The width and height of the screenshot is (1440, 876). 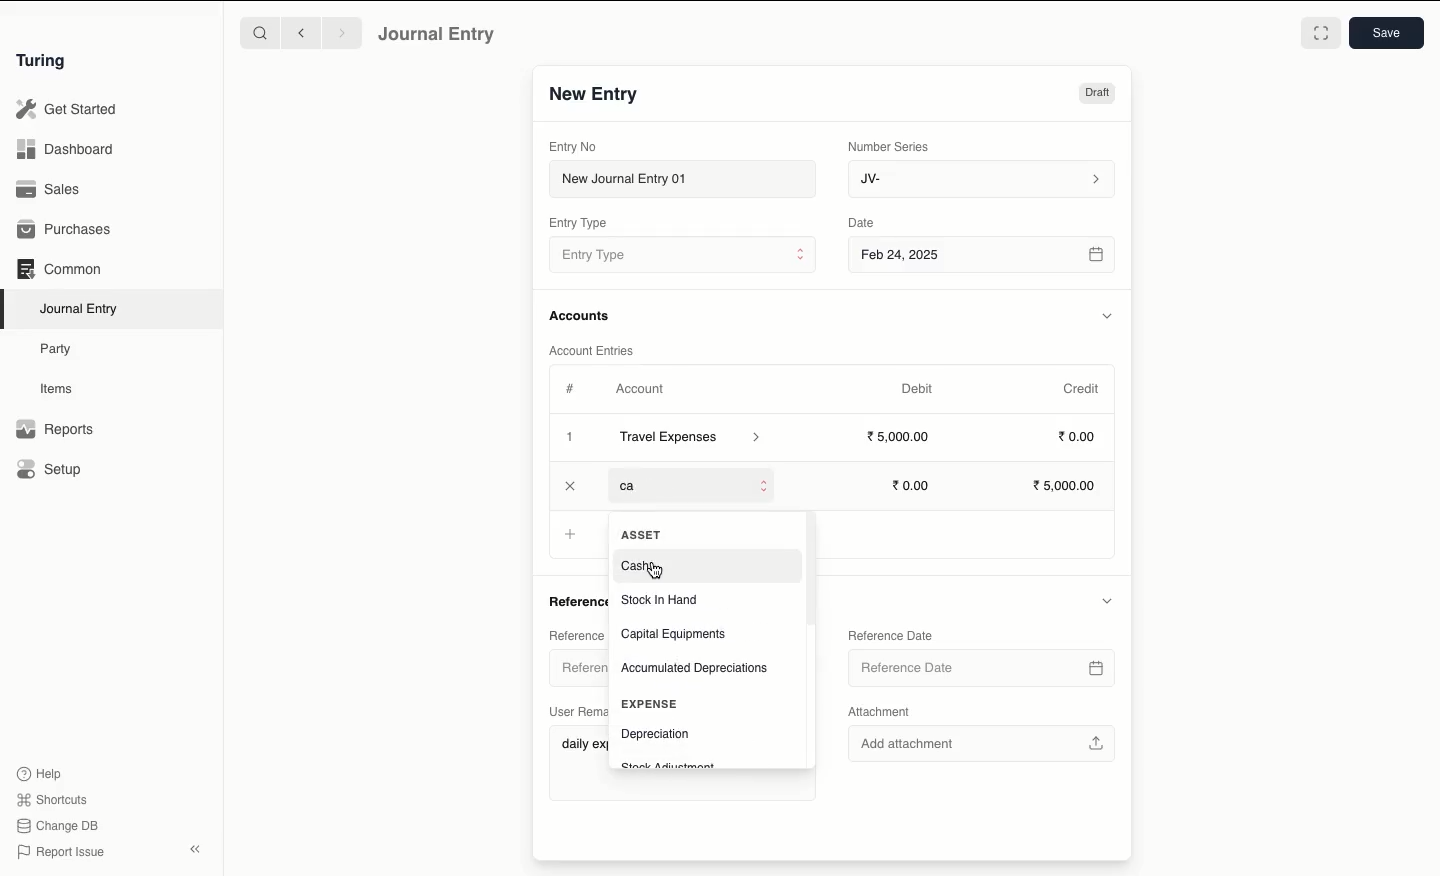 What do you see at coordinates (61, 269) in the screenshot?
I see `Common` at bounding box center [61, 269].